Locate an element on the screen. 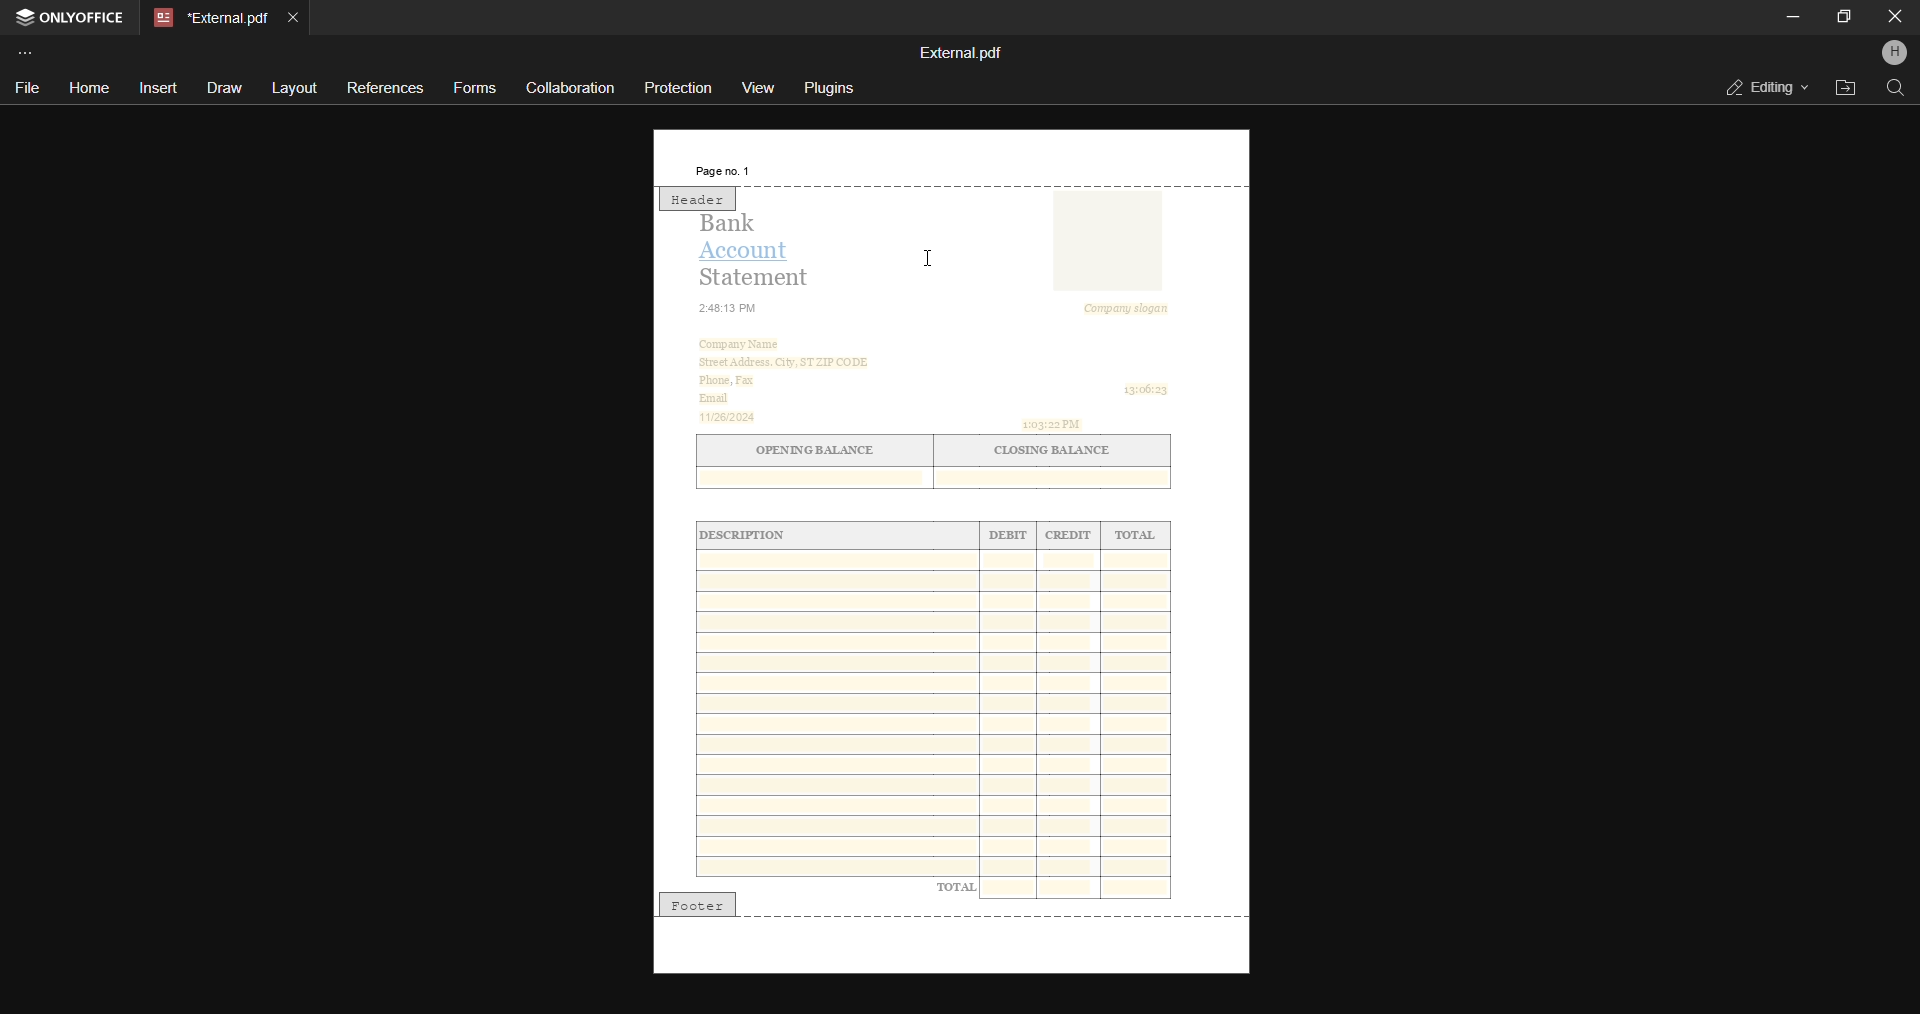 The width and height of the screenshot is (1920, 1014). minimize is located at coordinates (1792, 17).